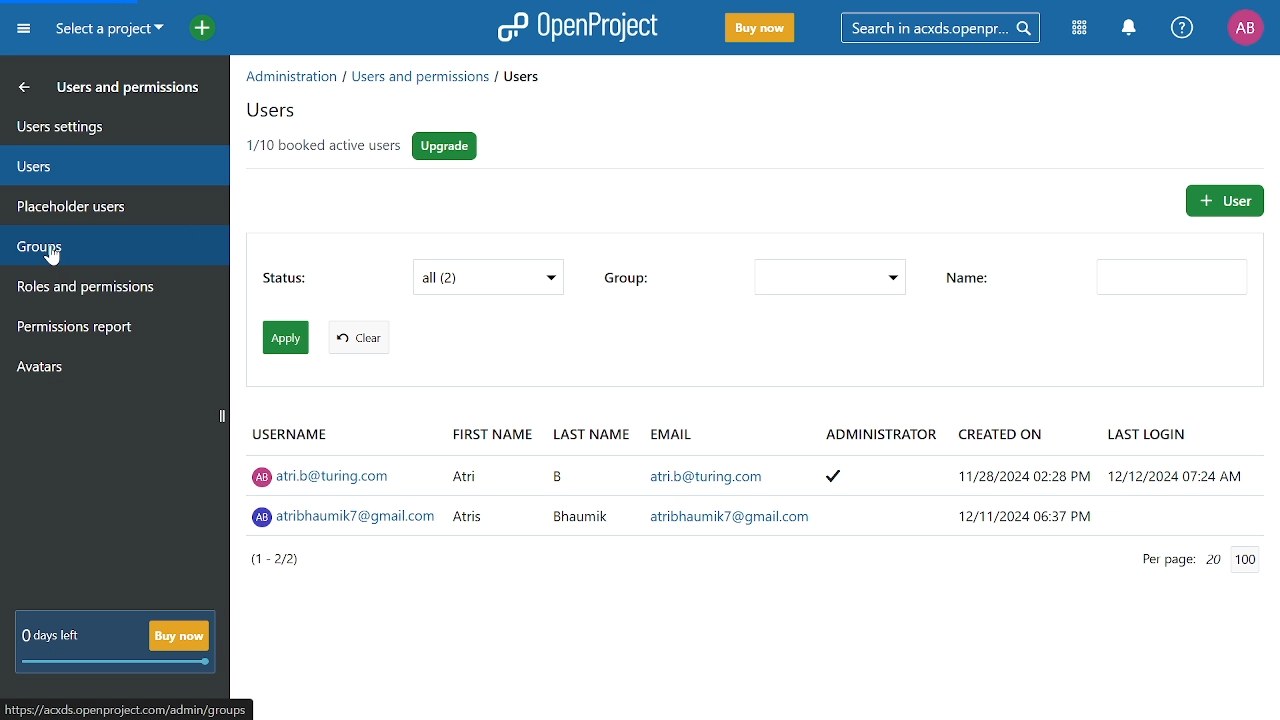  What do you see at coordinates (107, 247) in the screenshot?
I see `groups` at bounding box center [107, 247].